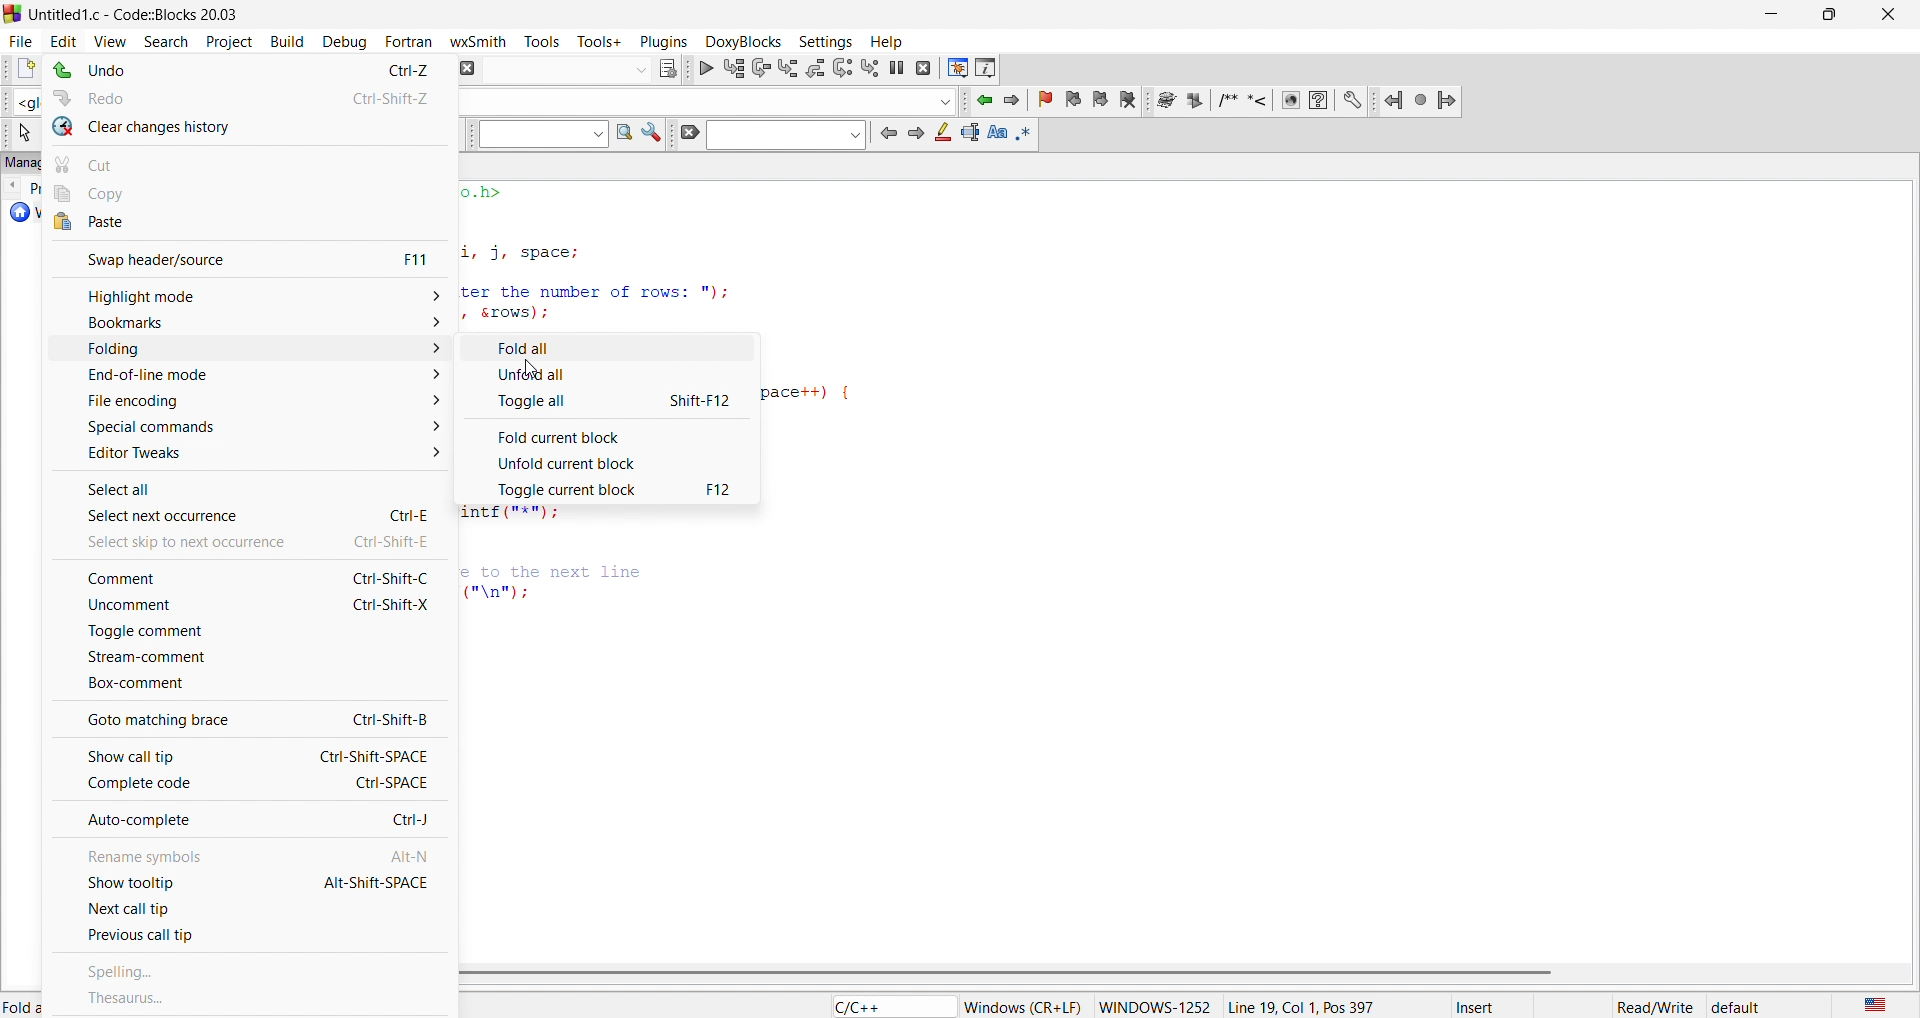 The width and height of the screenshot is (1920, 1018). What do you see at coordinates (610, 433) in the screenshot?
I see `fold current block` at bounding box center [610, 433].